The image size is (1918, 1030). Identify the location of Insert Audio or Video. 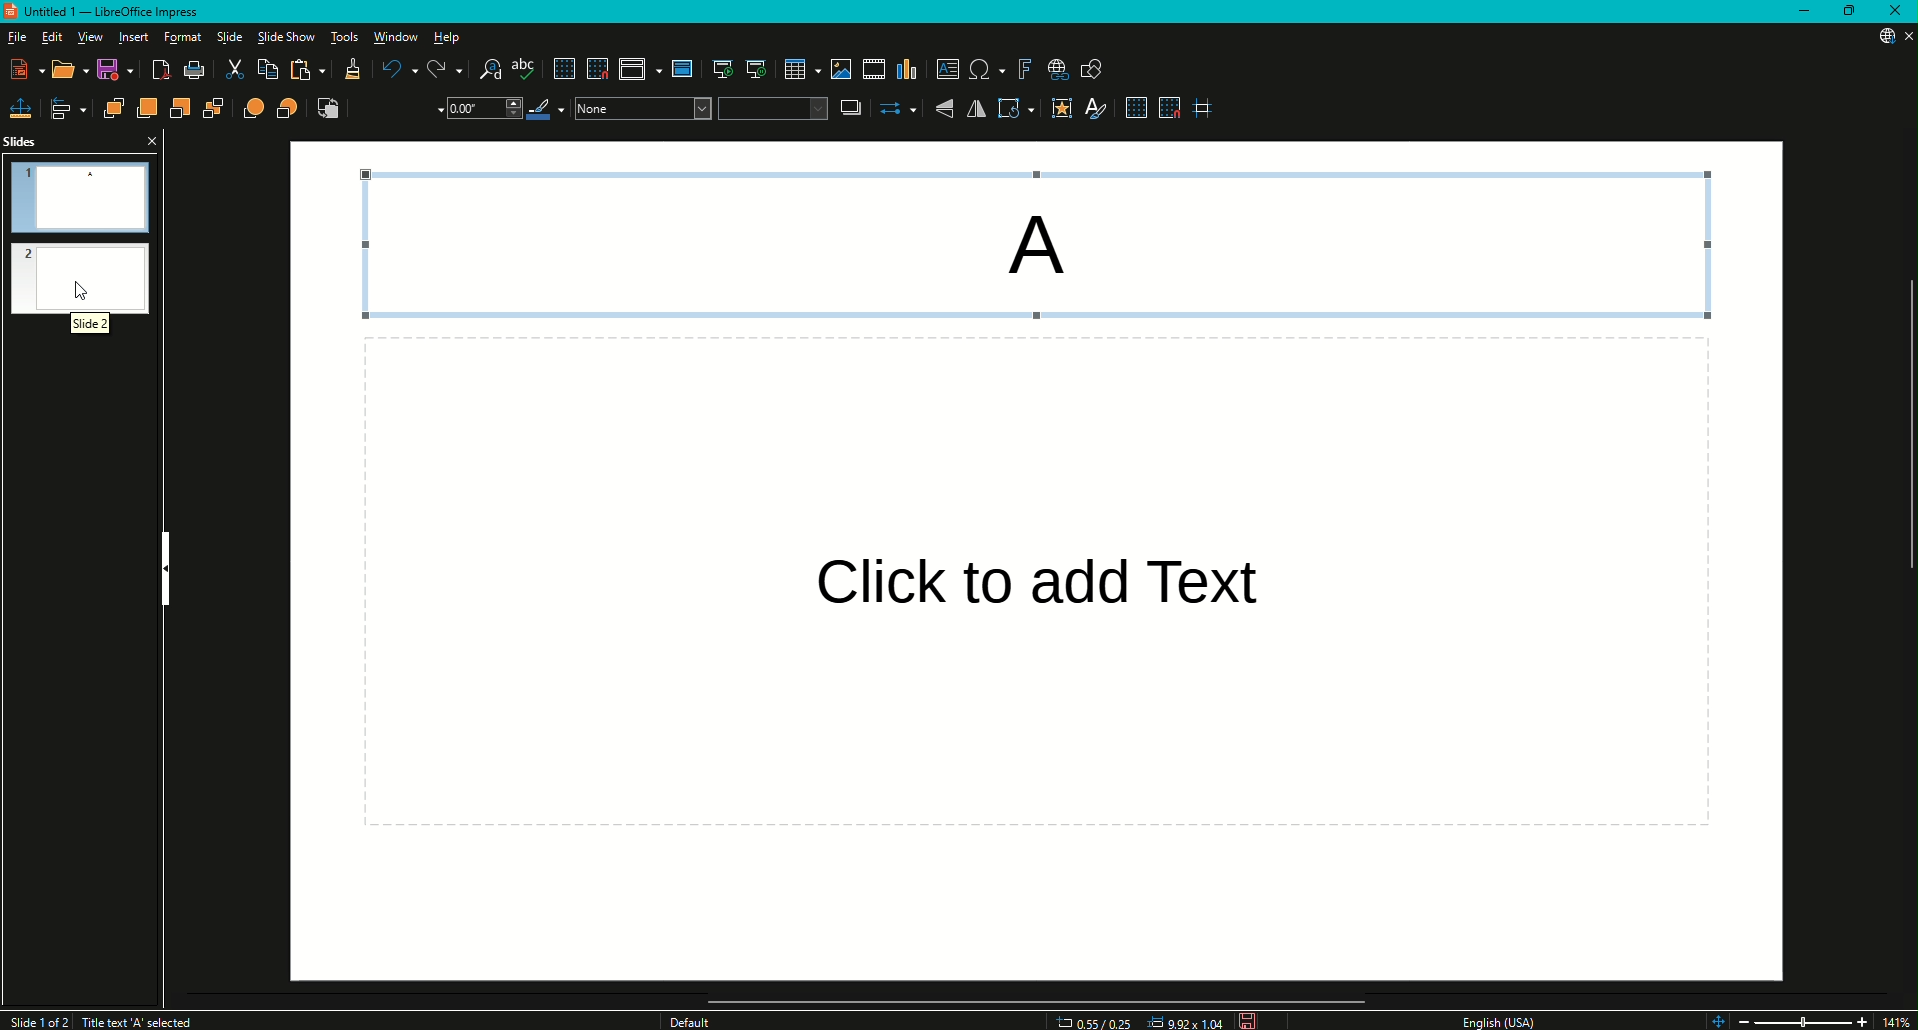
(873, 66).